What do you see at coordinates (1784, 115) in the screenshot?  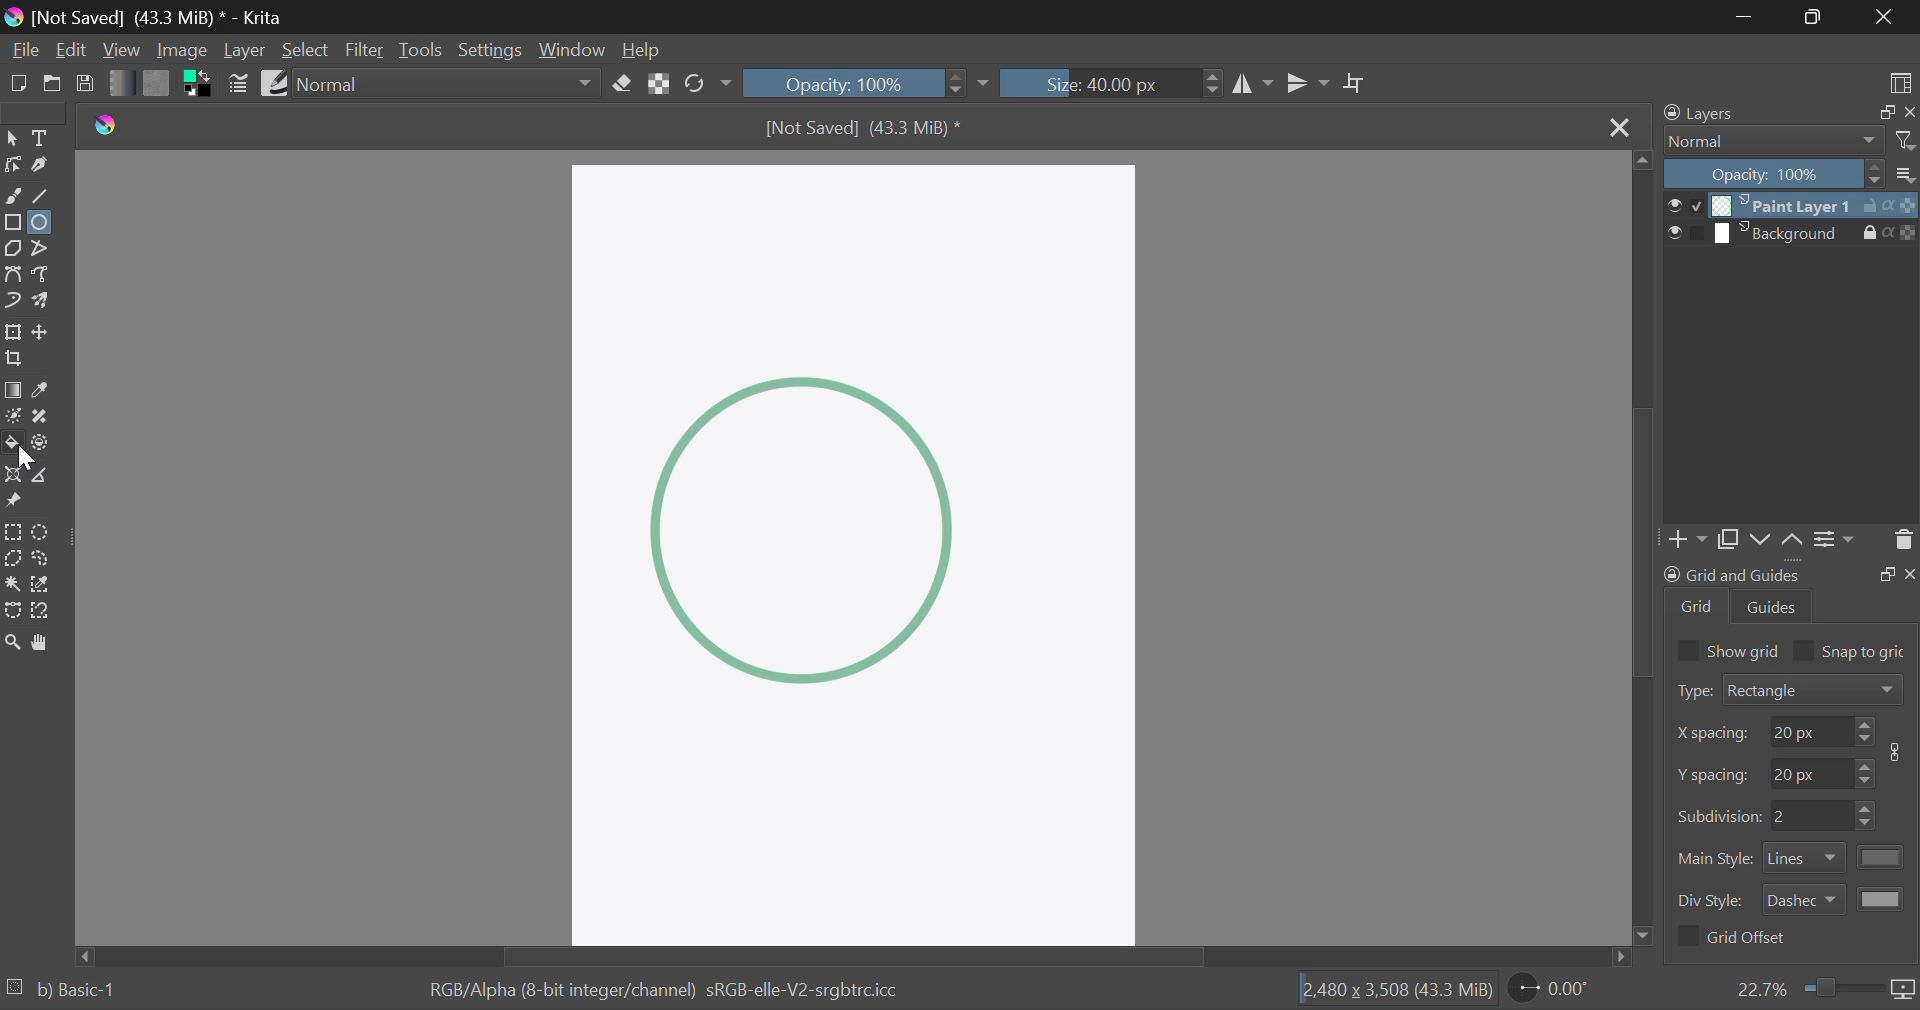 I see `Layers Docker Tab` at bounding box center [1784, 115].